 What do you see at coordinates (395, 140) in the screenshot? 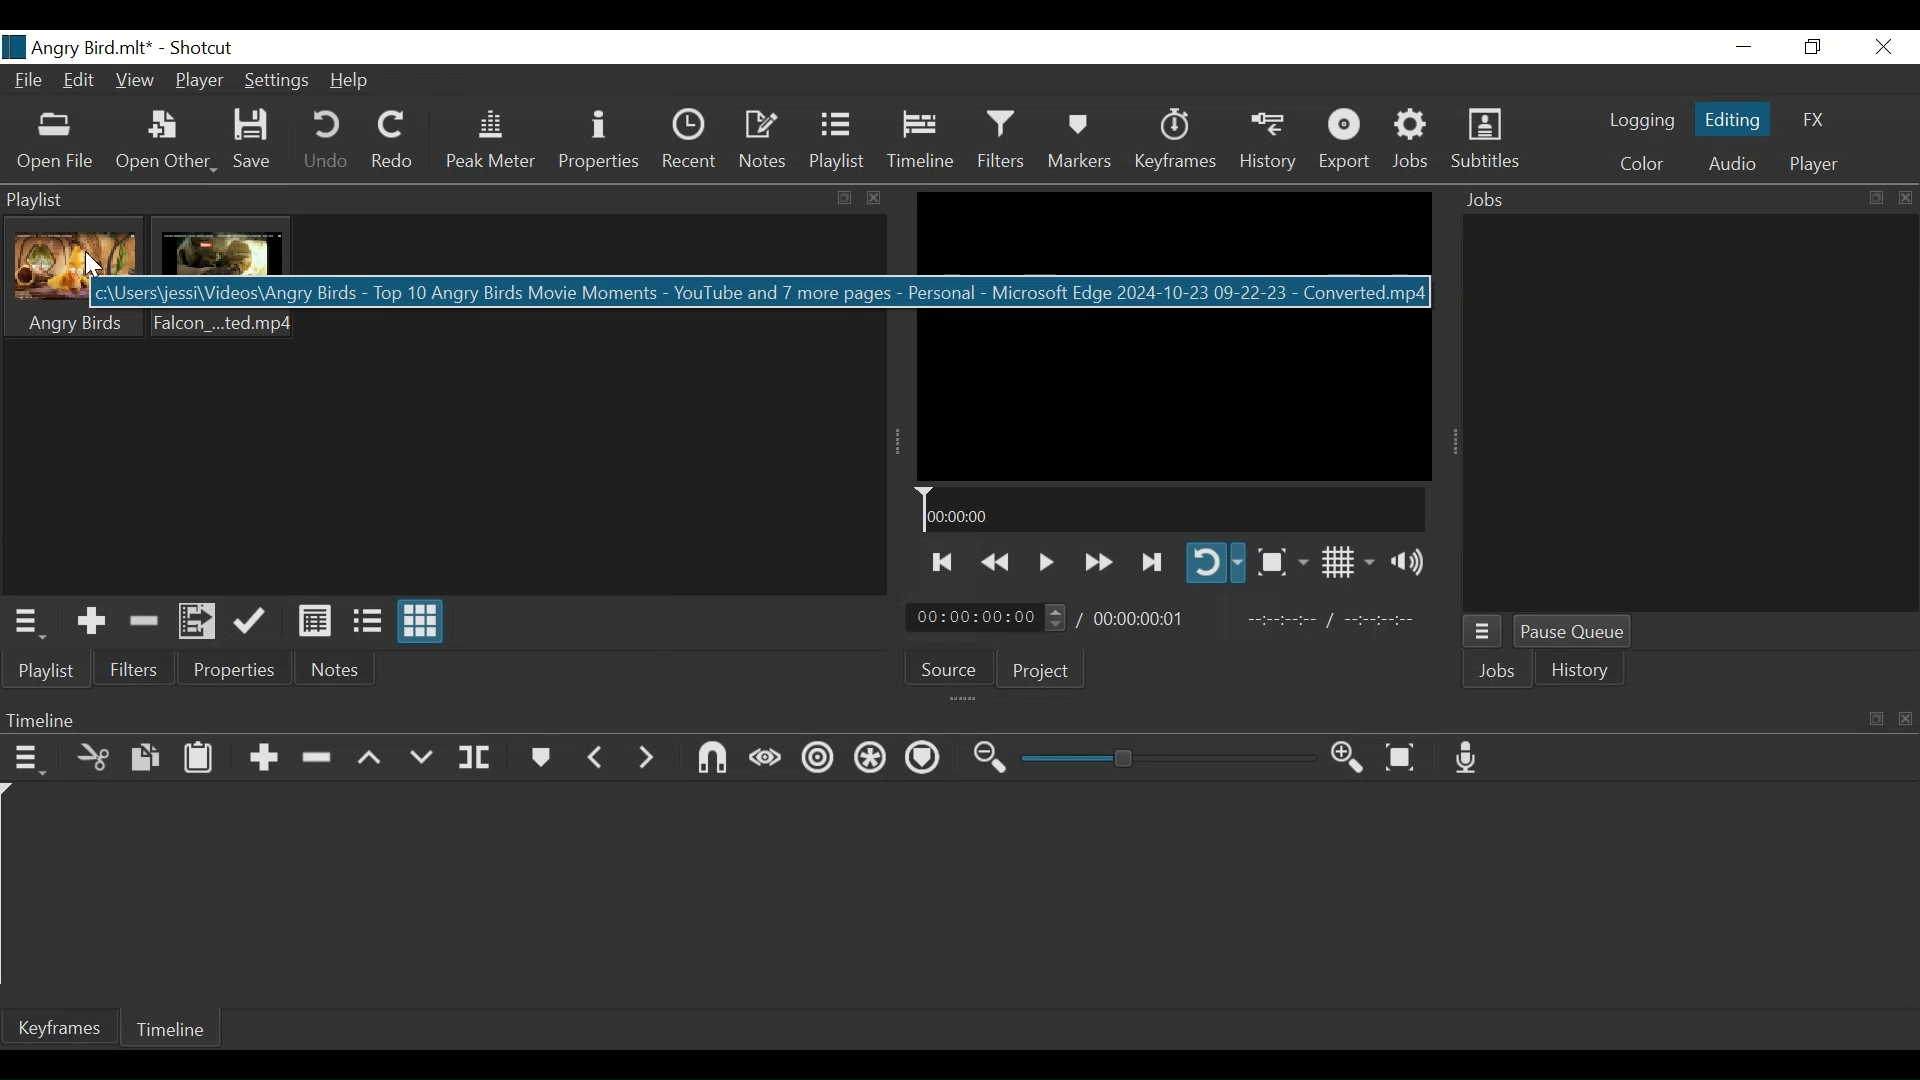
I see `Redo` at bounding box center [395, 140].